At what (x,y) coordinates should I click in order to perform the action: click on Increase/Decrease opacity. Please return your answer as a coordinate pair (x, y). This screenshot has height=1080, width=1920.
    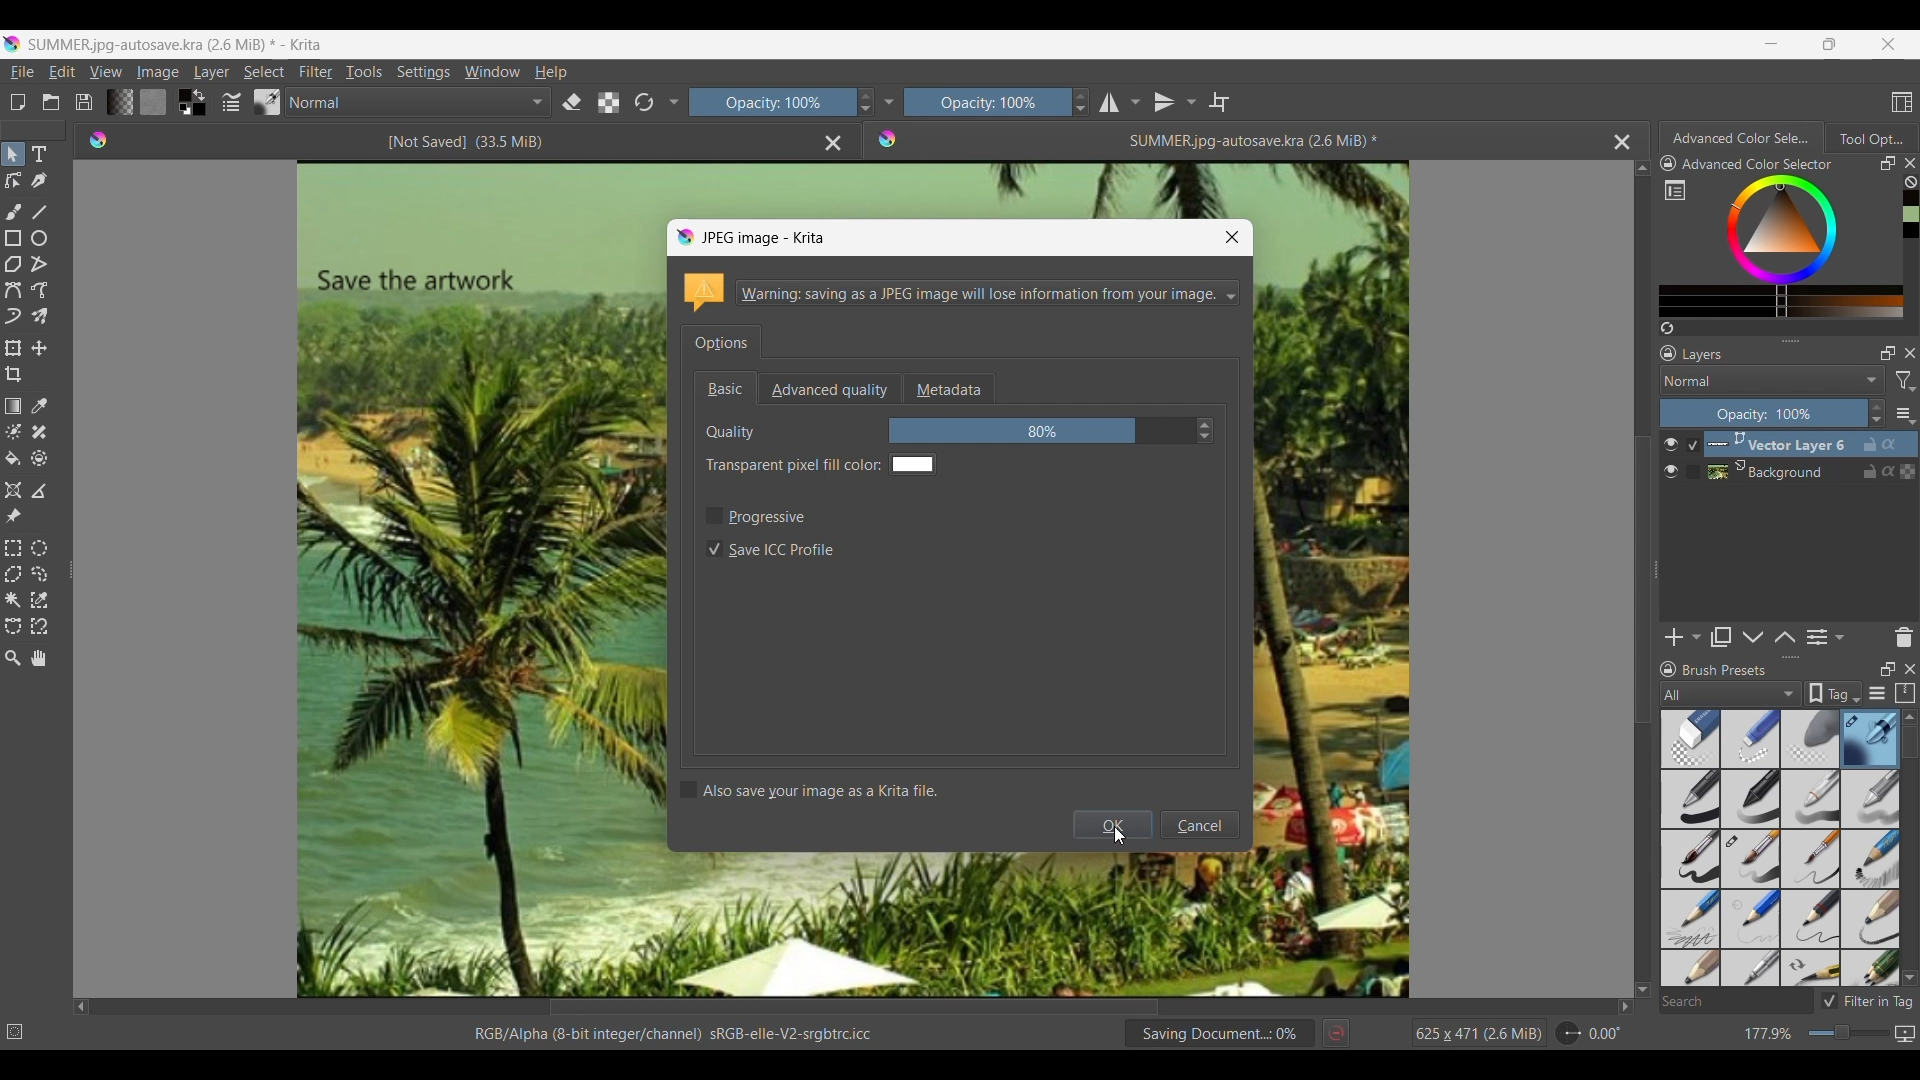
    Looking at the image, I should click on (864, 102).